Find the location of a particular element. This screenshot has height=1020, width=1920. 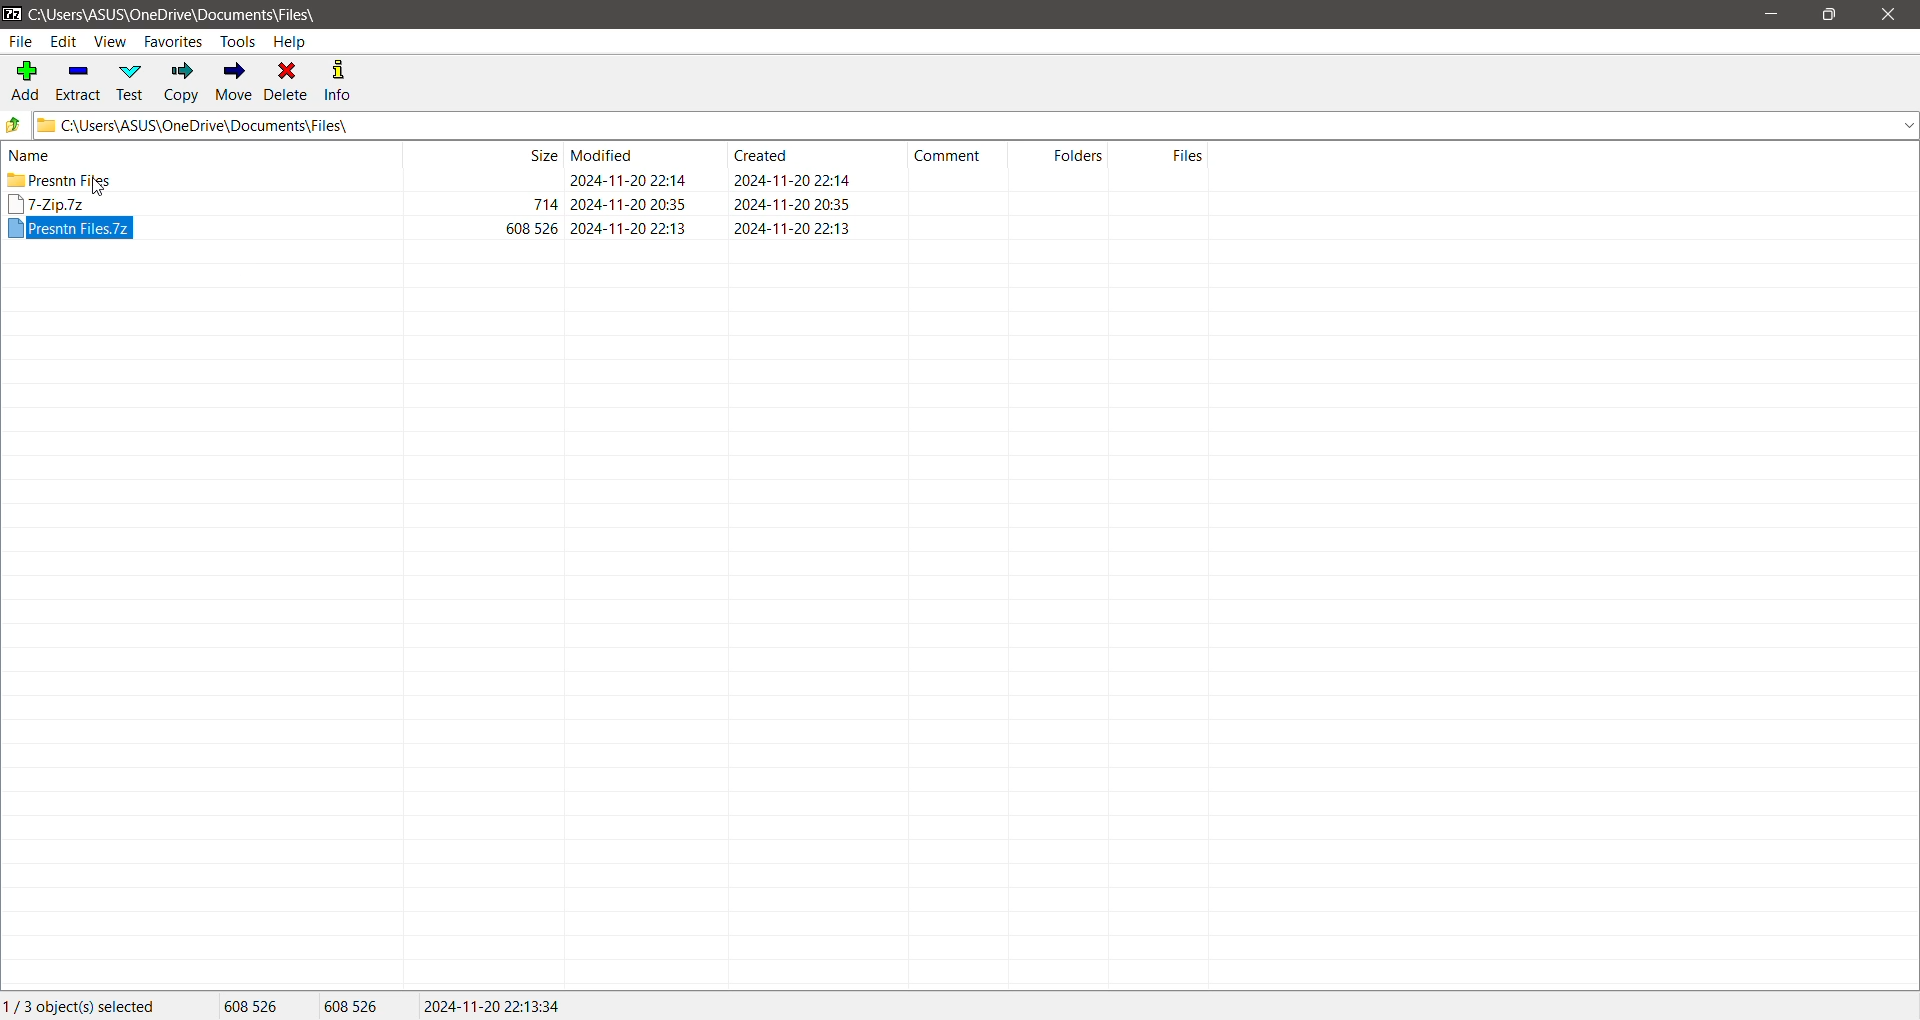

files is located at coordinates (1188, 155).